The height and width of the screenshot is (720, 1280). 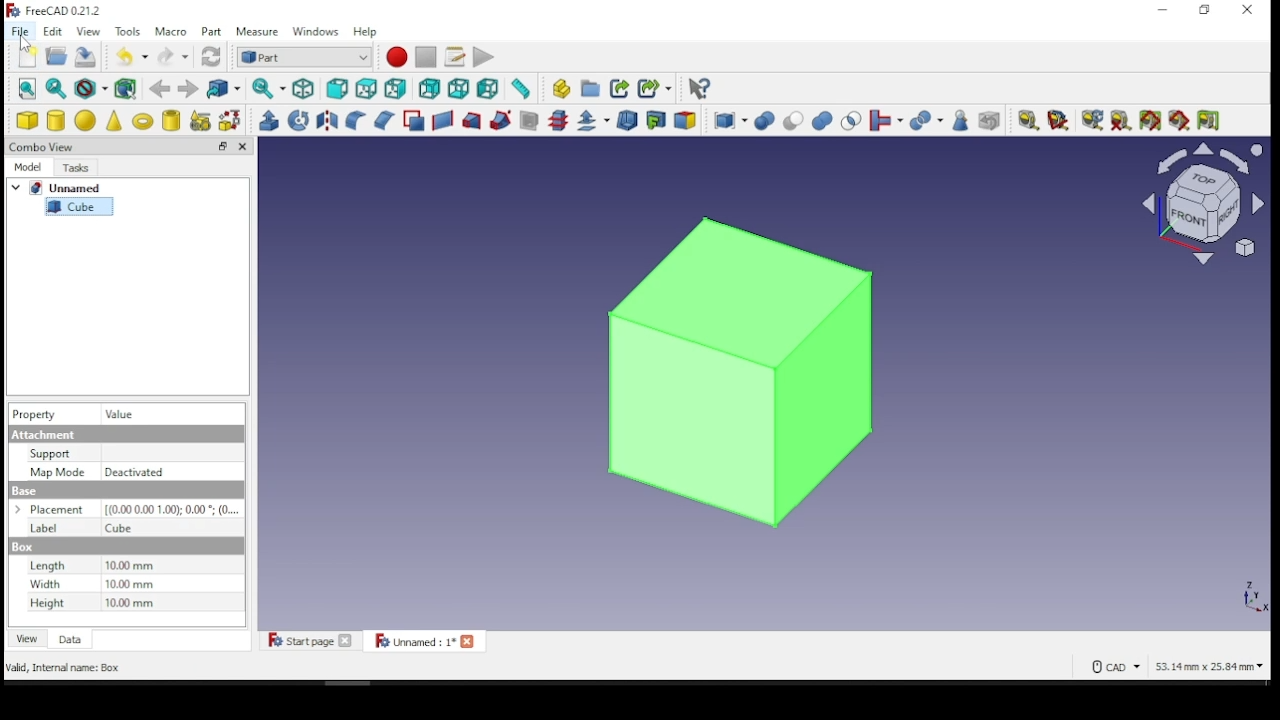 What do you see at coordinates (1205, 11) in the screenshot?
I see `restore` at bounding box center [1205, 11].